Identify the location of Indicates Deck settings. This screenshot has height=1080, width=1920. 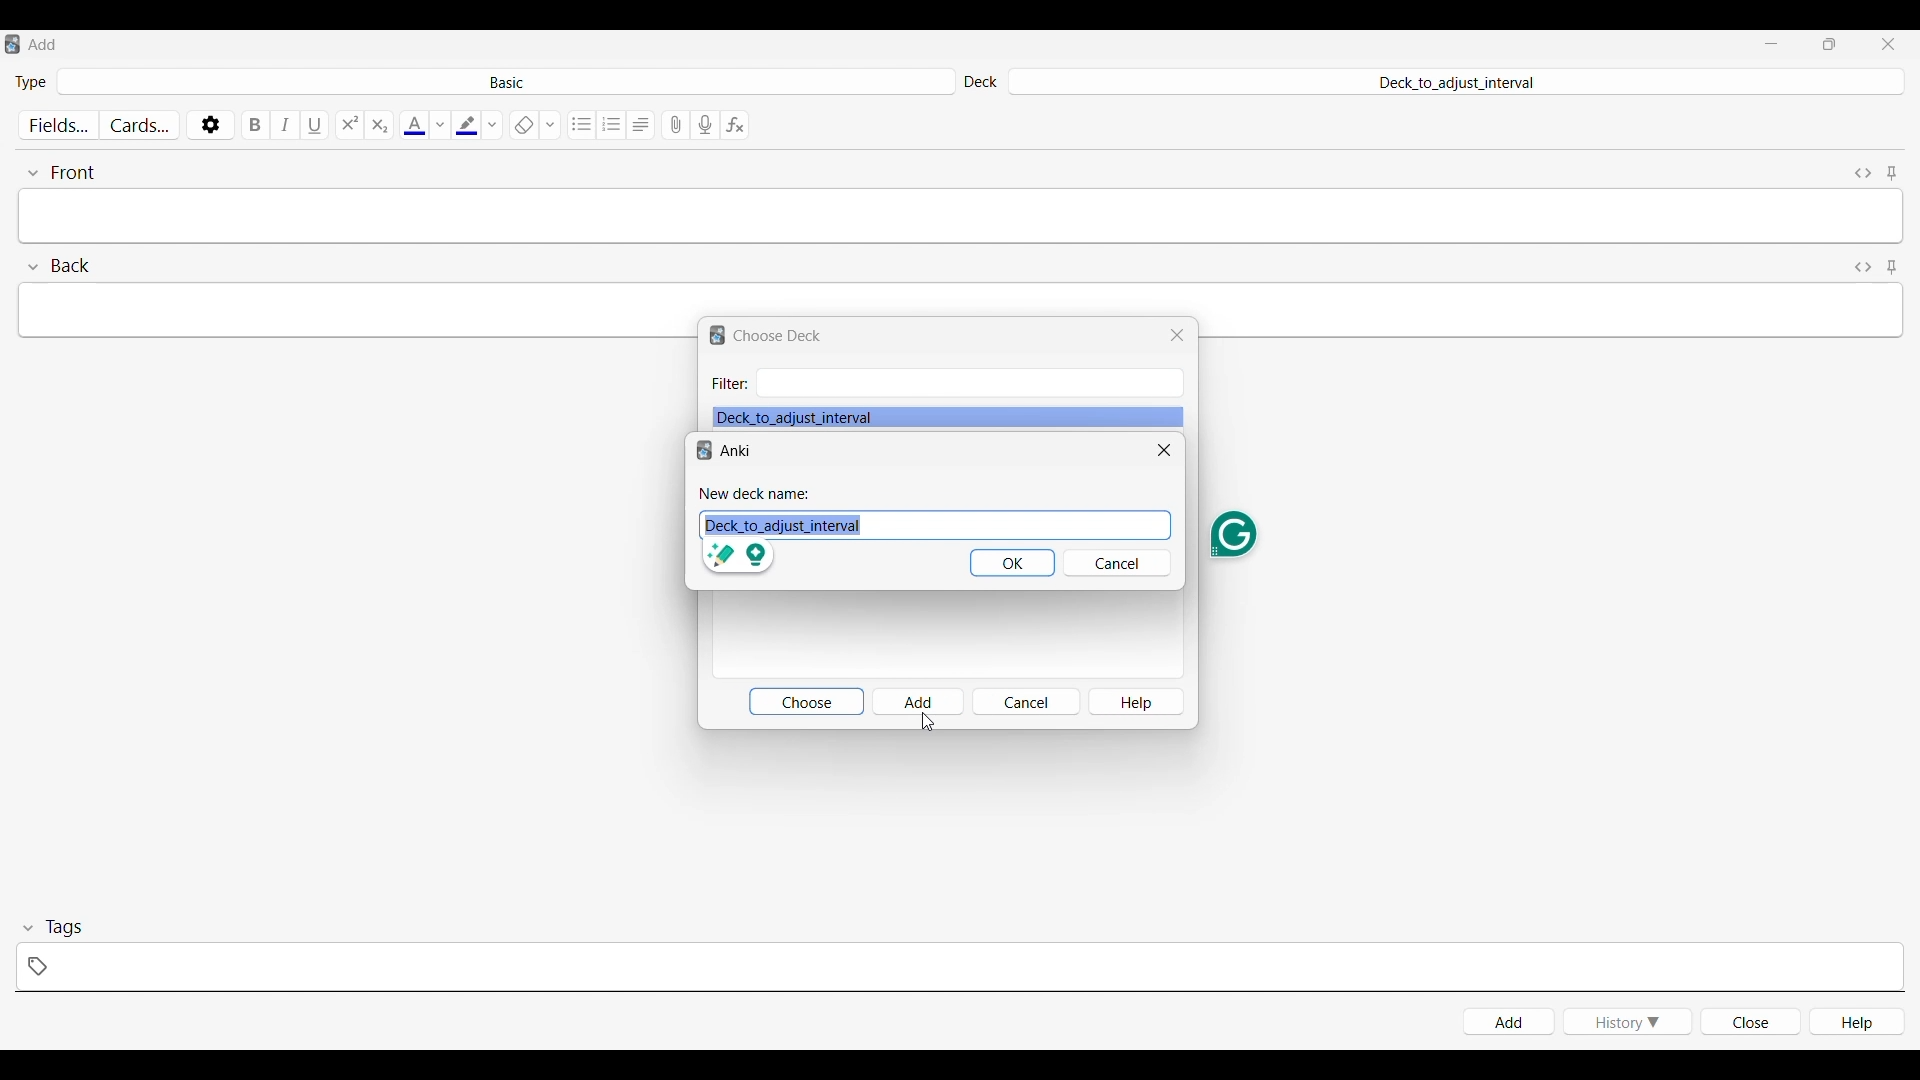
(980, 83).